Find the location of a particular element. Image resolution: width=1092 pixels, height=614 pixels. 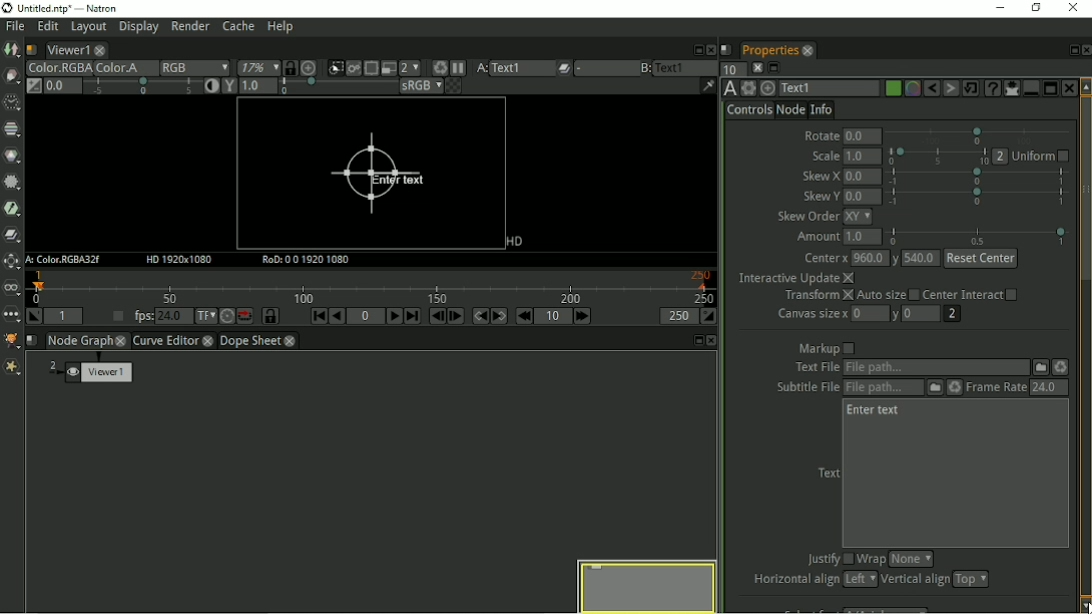

selection bar is located at coordinates (336, 87).